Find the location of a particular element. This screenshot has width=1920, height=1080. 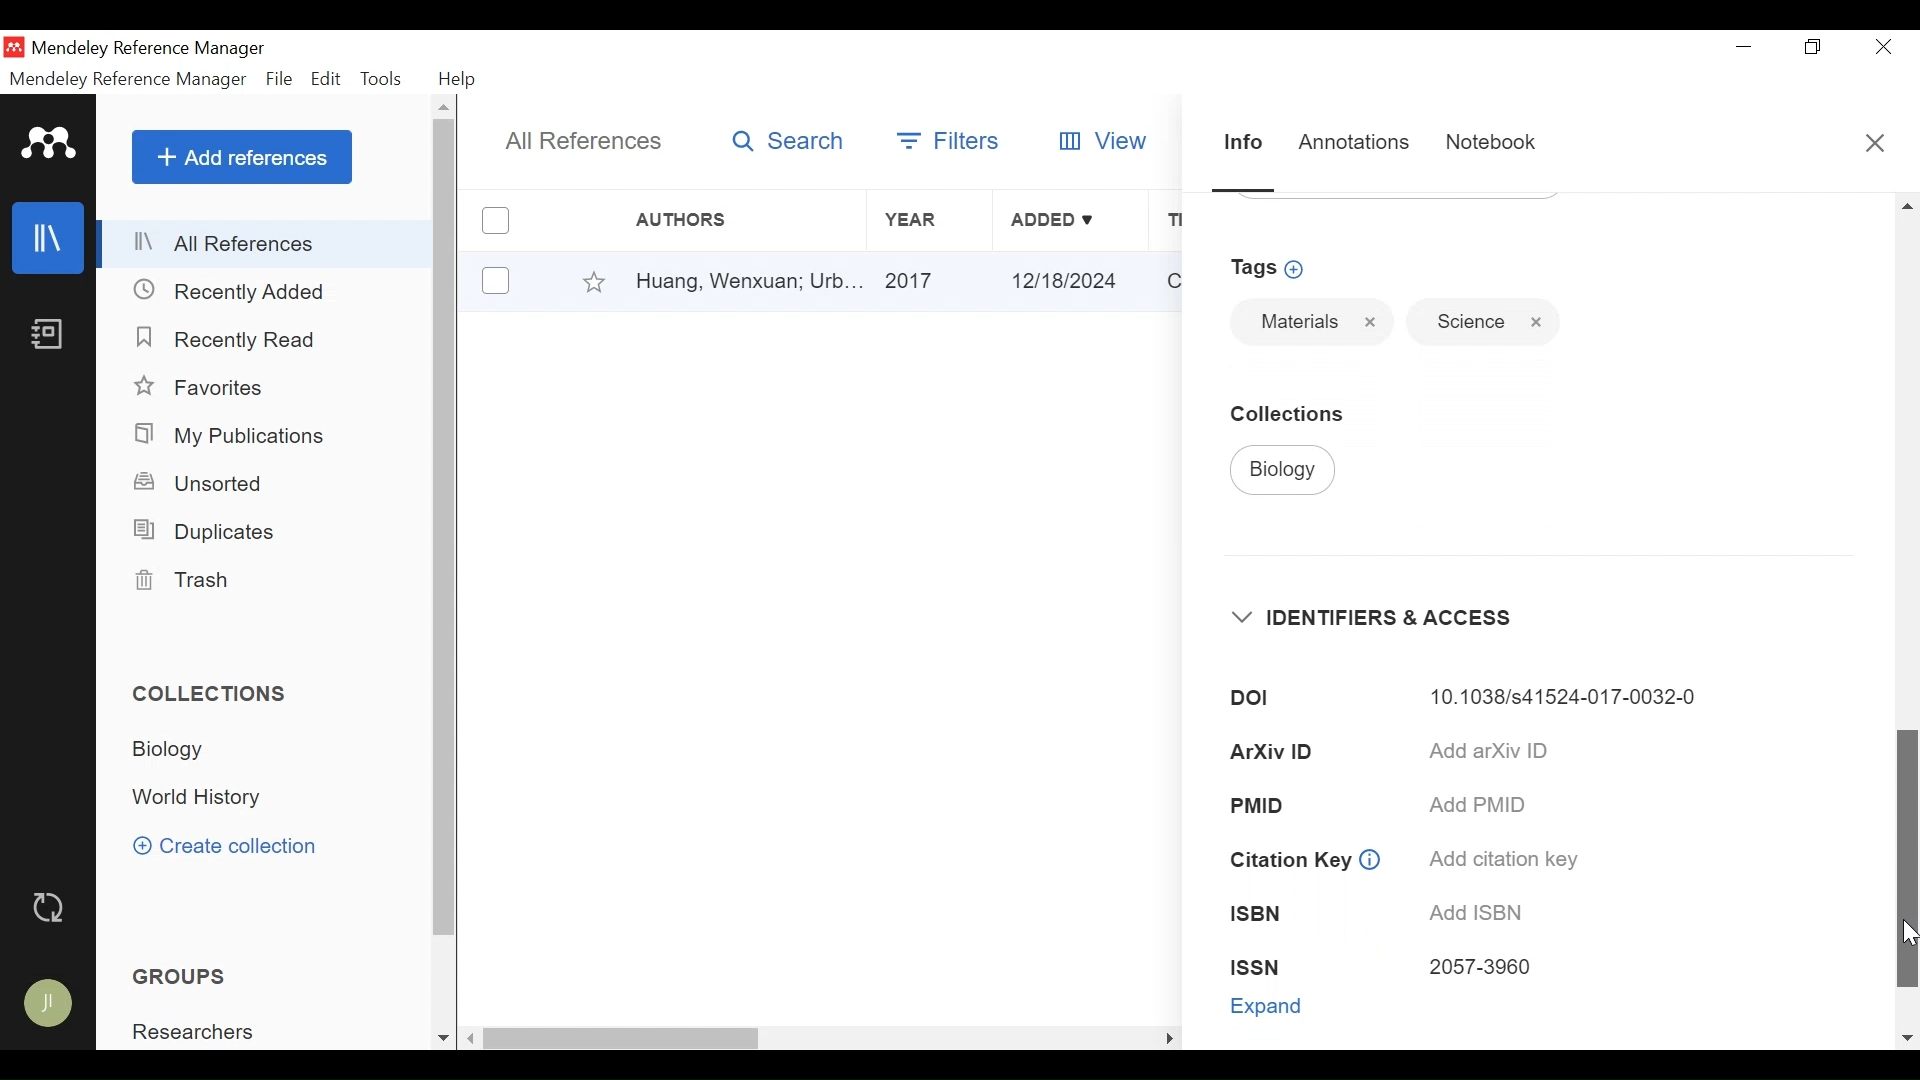

12/18/2024 is located at coordinates (1070, 280).